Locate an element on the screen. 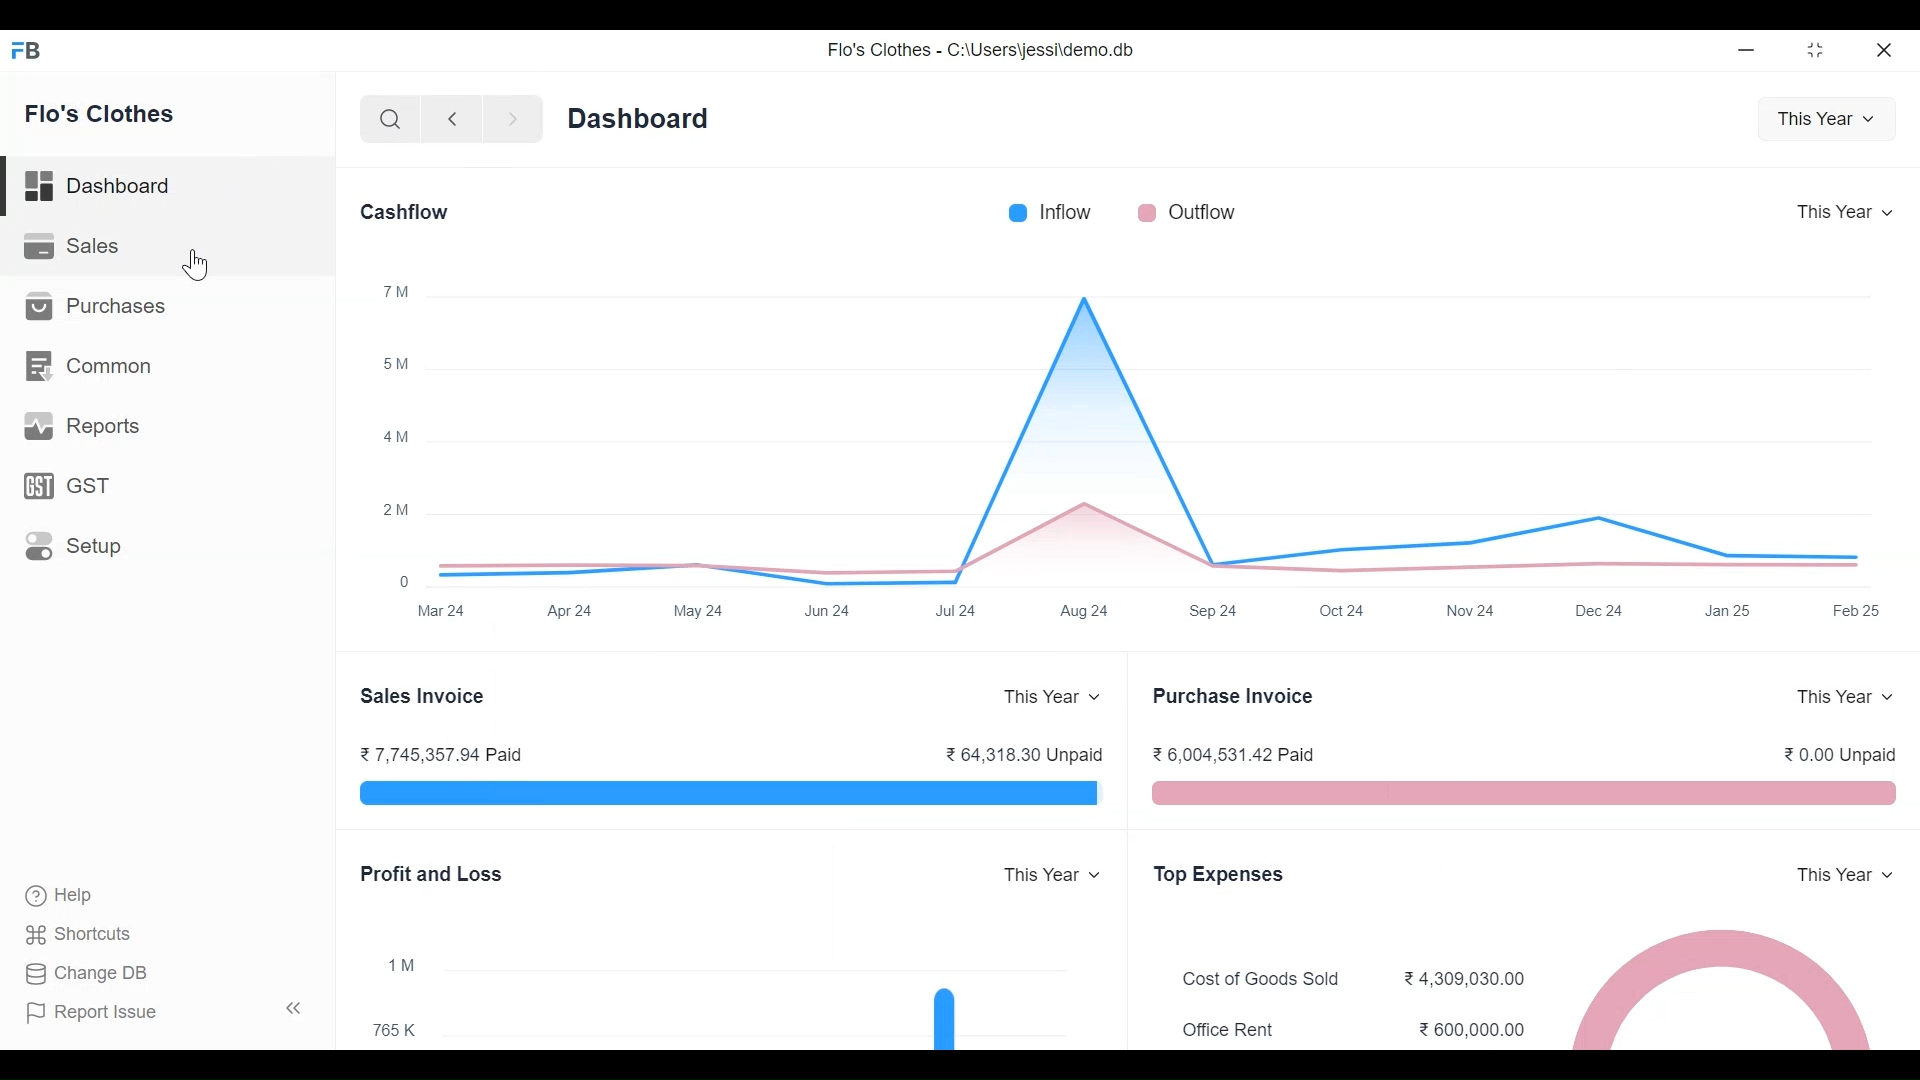  This Year is located at coordinates (1844, 876).